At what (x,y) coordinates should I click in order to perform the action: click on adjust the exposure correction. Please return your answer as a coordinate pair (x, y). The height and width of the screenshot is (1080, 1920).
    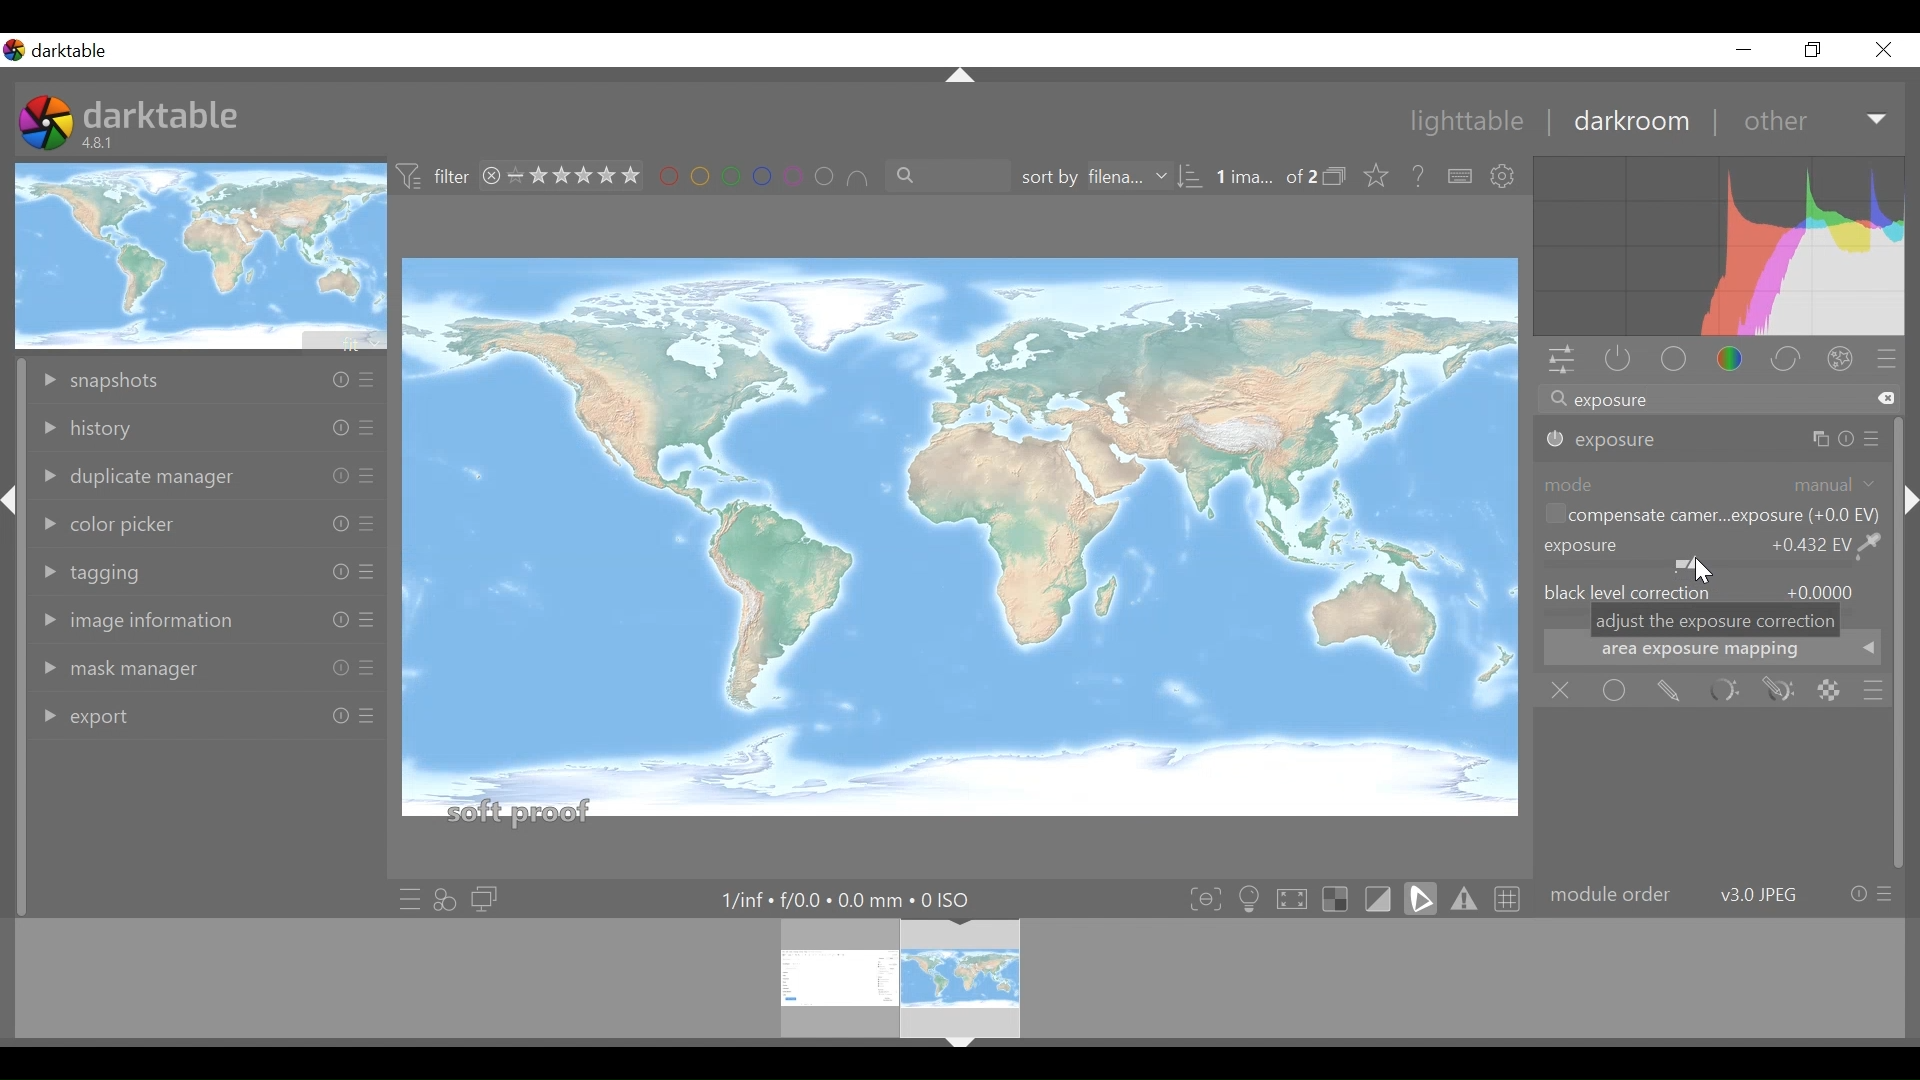
    Looking at the image, I should click on (1716, 621).